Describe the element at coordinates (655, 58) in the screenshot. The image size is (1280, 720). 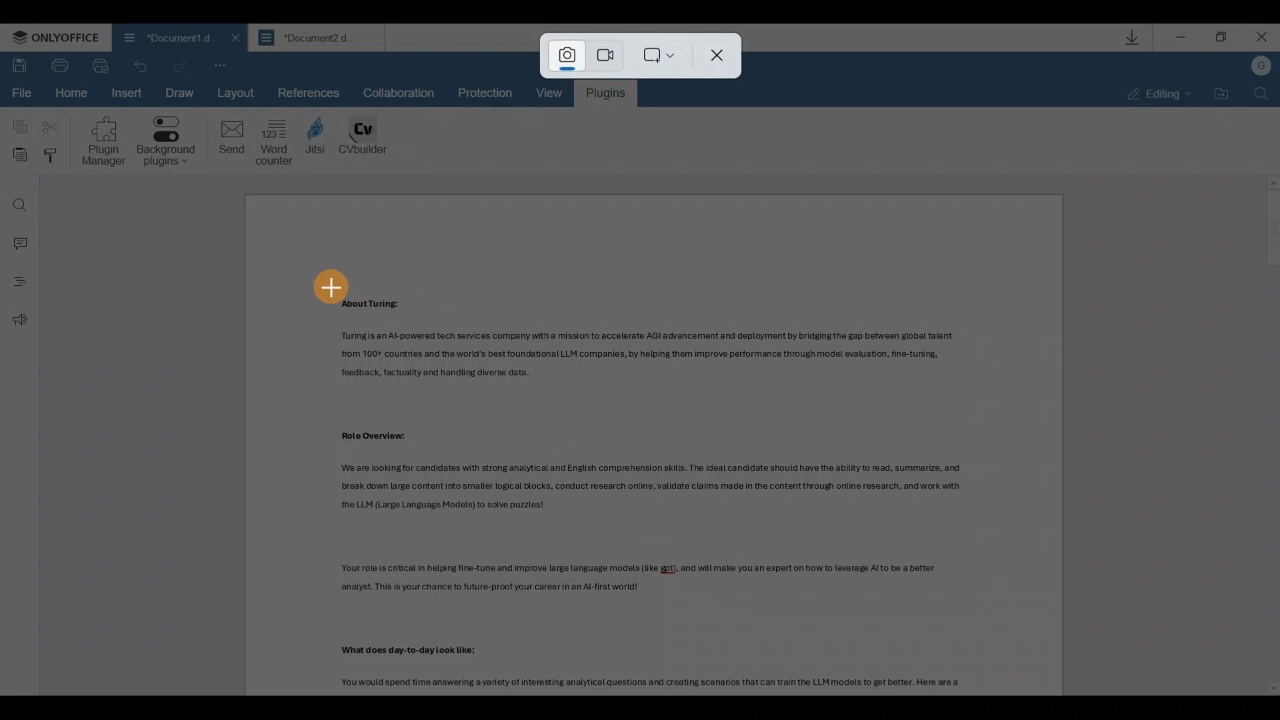
I see `Rectangle` at that location.